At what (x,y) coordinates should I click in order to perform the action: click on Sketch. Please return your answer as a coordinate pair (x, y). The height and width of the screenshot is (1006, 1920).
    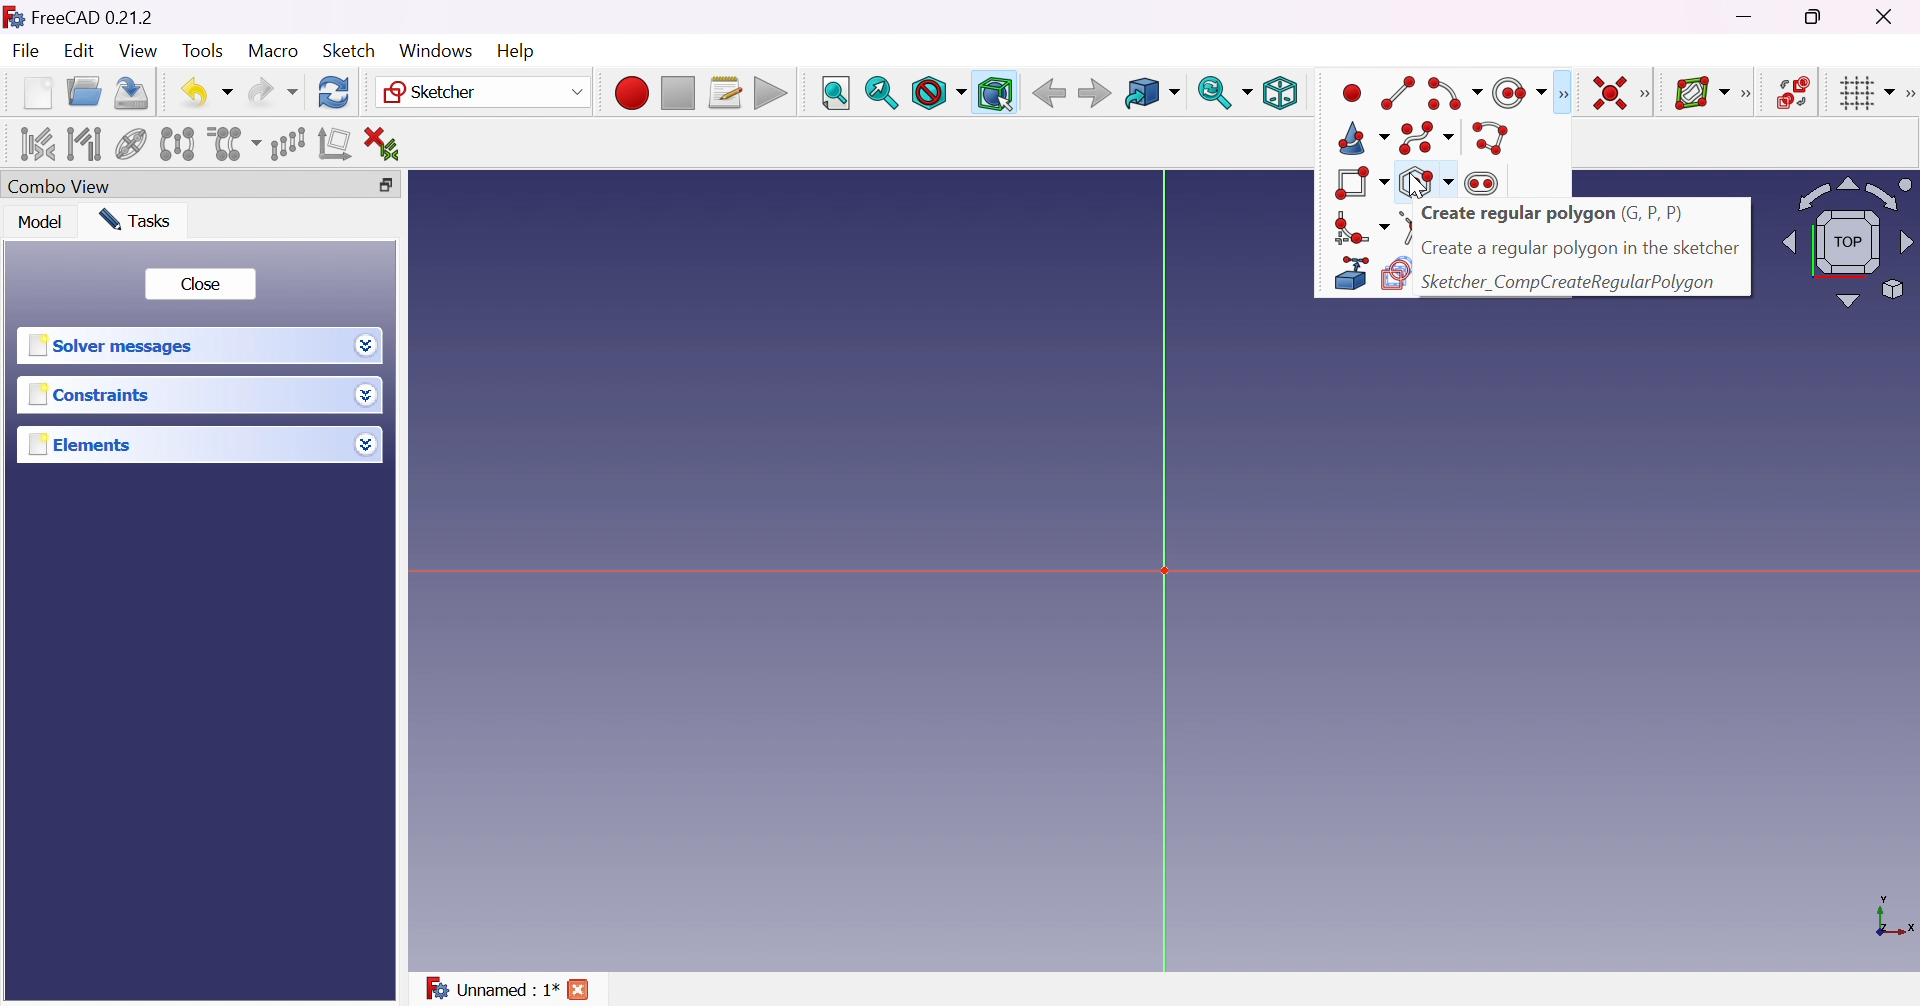
    Looking at the image, I should click on (356, 50).